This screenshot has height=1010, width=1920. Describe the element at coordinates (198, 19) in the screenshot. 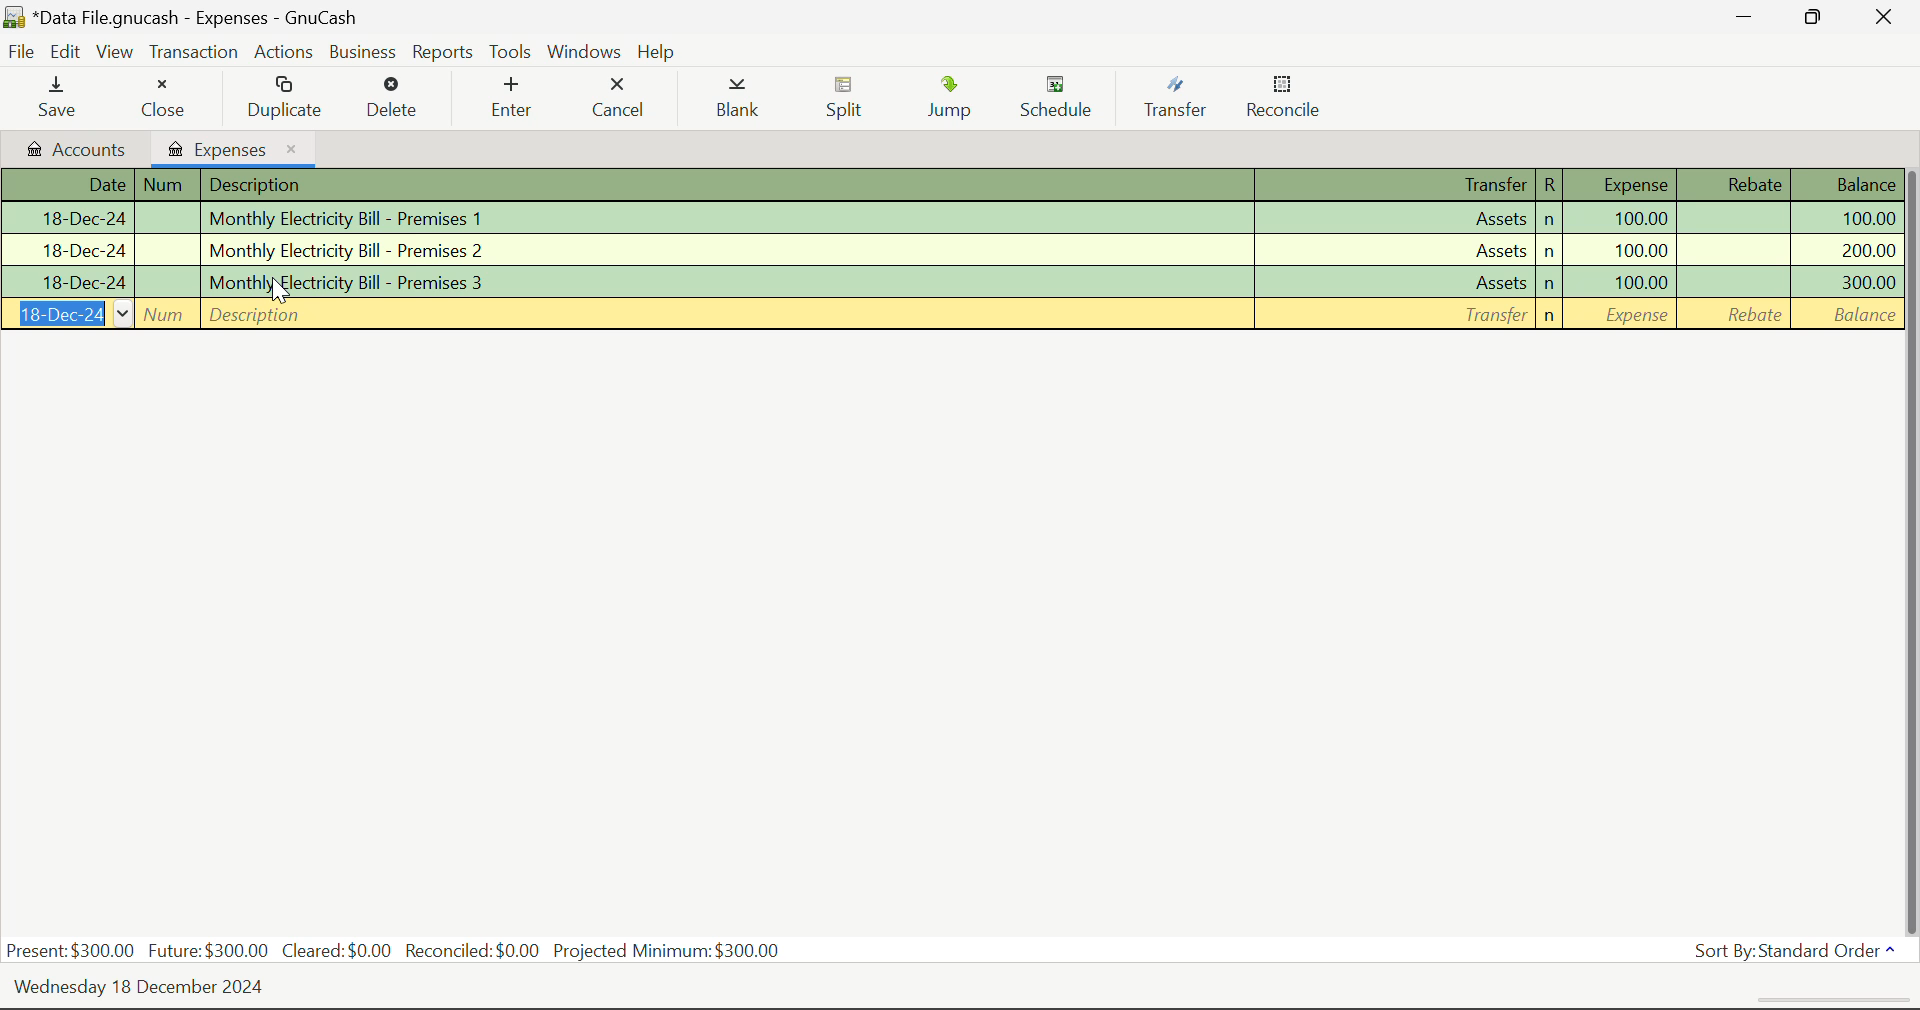

I see `Data File.gnucash - Accounts - Gnucash` at that location.